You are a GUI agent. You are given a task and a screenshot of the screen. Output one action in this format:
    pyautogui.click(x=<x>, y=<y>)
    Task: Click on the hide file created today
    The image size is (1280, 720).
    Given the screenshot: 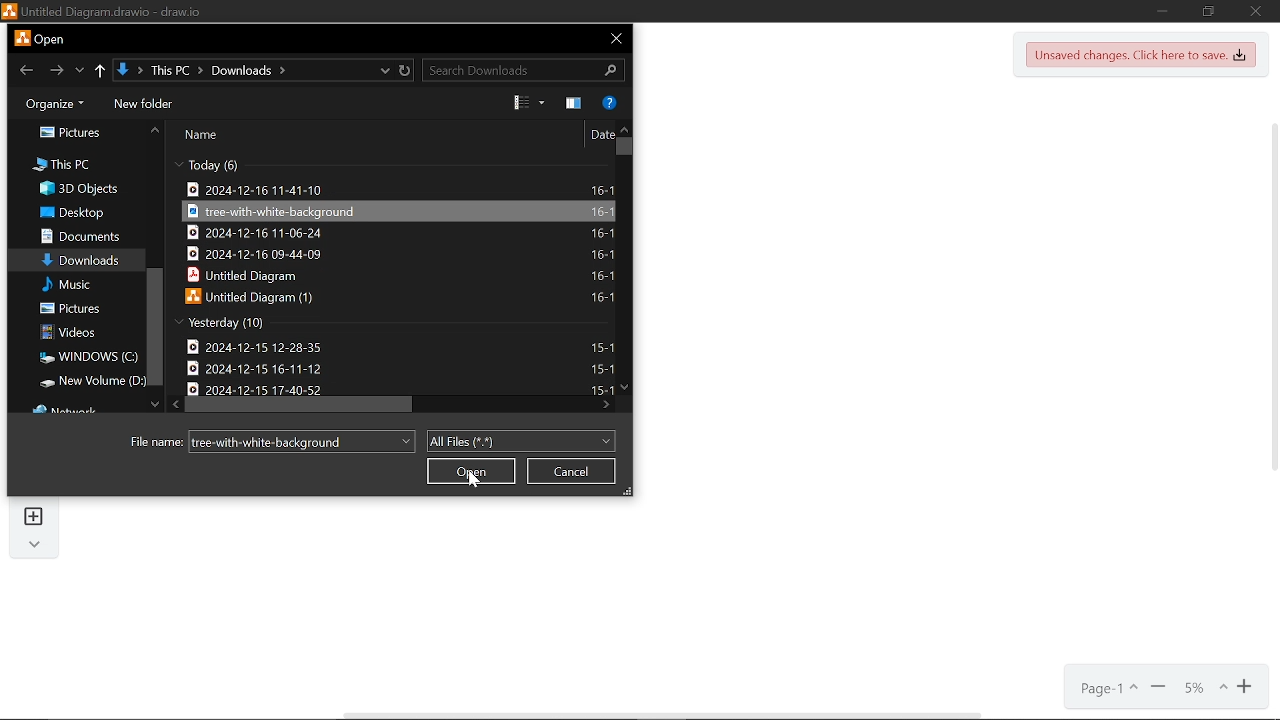 What is the action you would take?
    pyautogui.click(x=176, y=166)
    